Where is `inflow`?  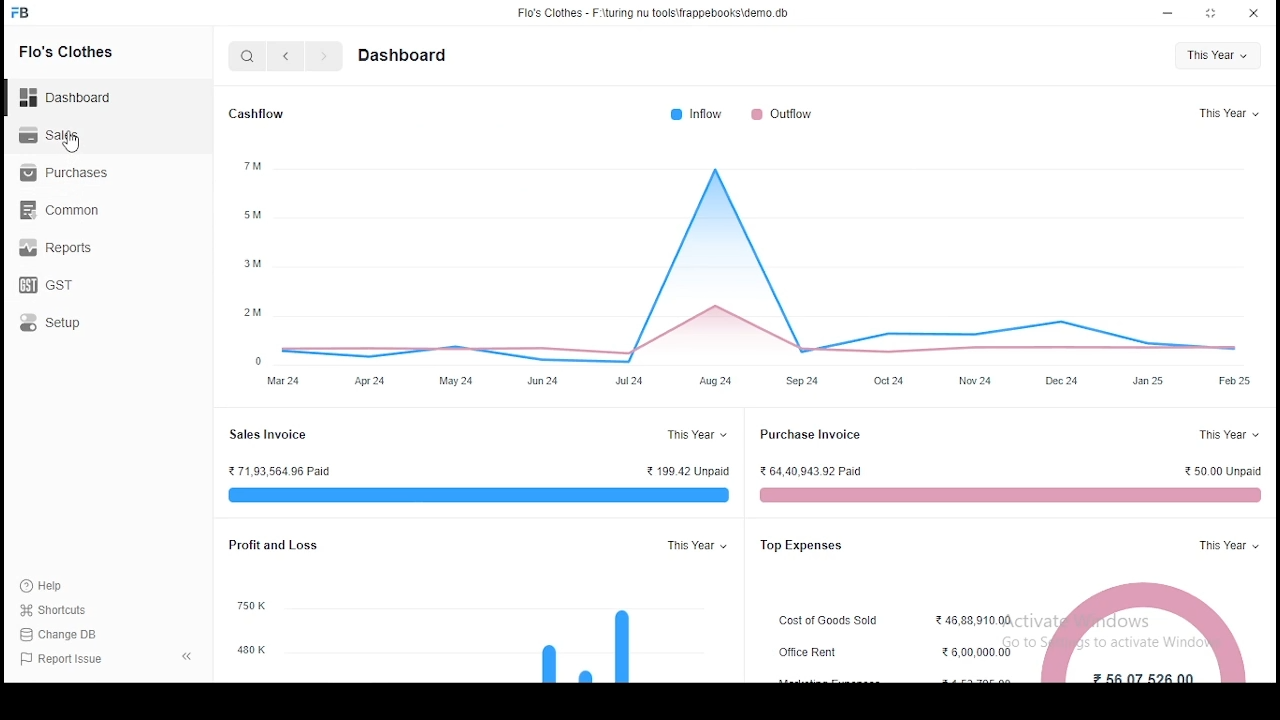
inflow is located at coordinates (698, 114).